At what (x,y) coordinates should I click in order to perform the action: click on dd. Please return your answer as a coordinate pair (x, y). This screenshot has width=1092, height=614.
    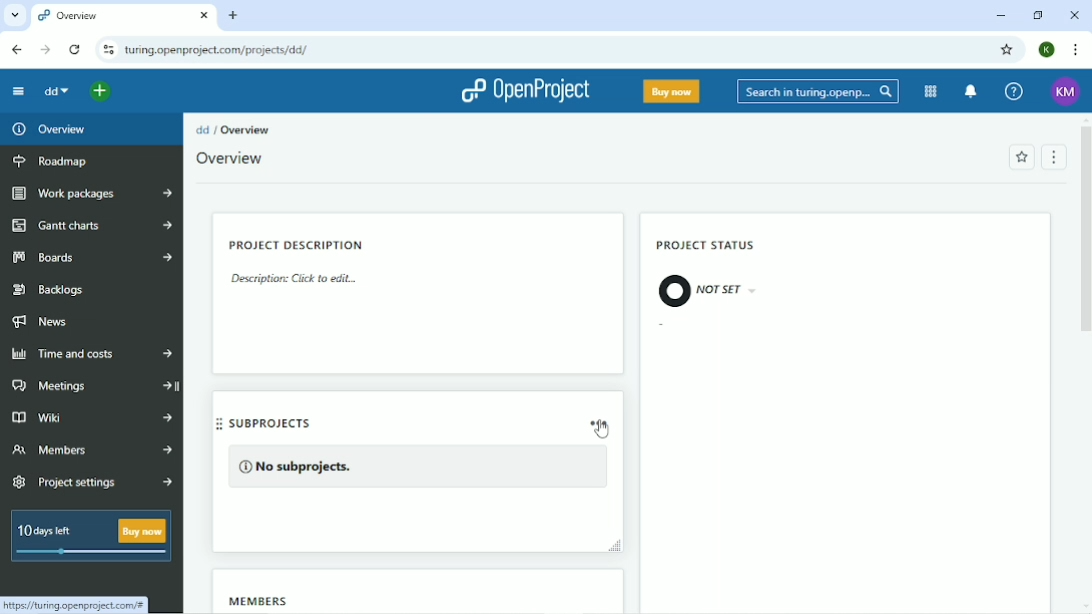
    Looking at the image, I should click on (55, 91).